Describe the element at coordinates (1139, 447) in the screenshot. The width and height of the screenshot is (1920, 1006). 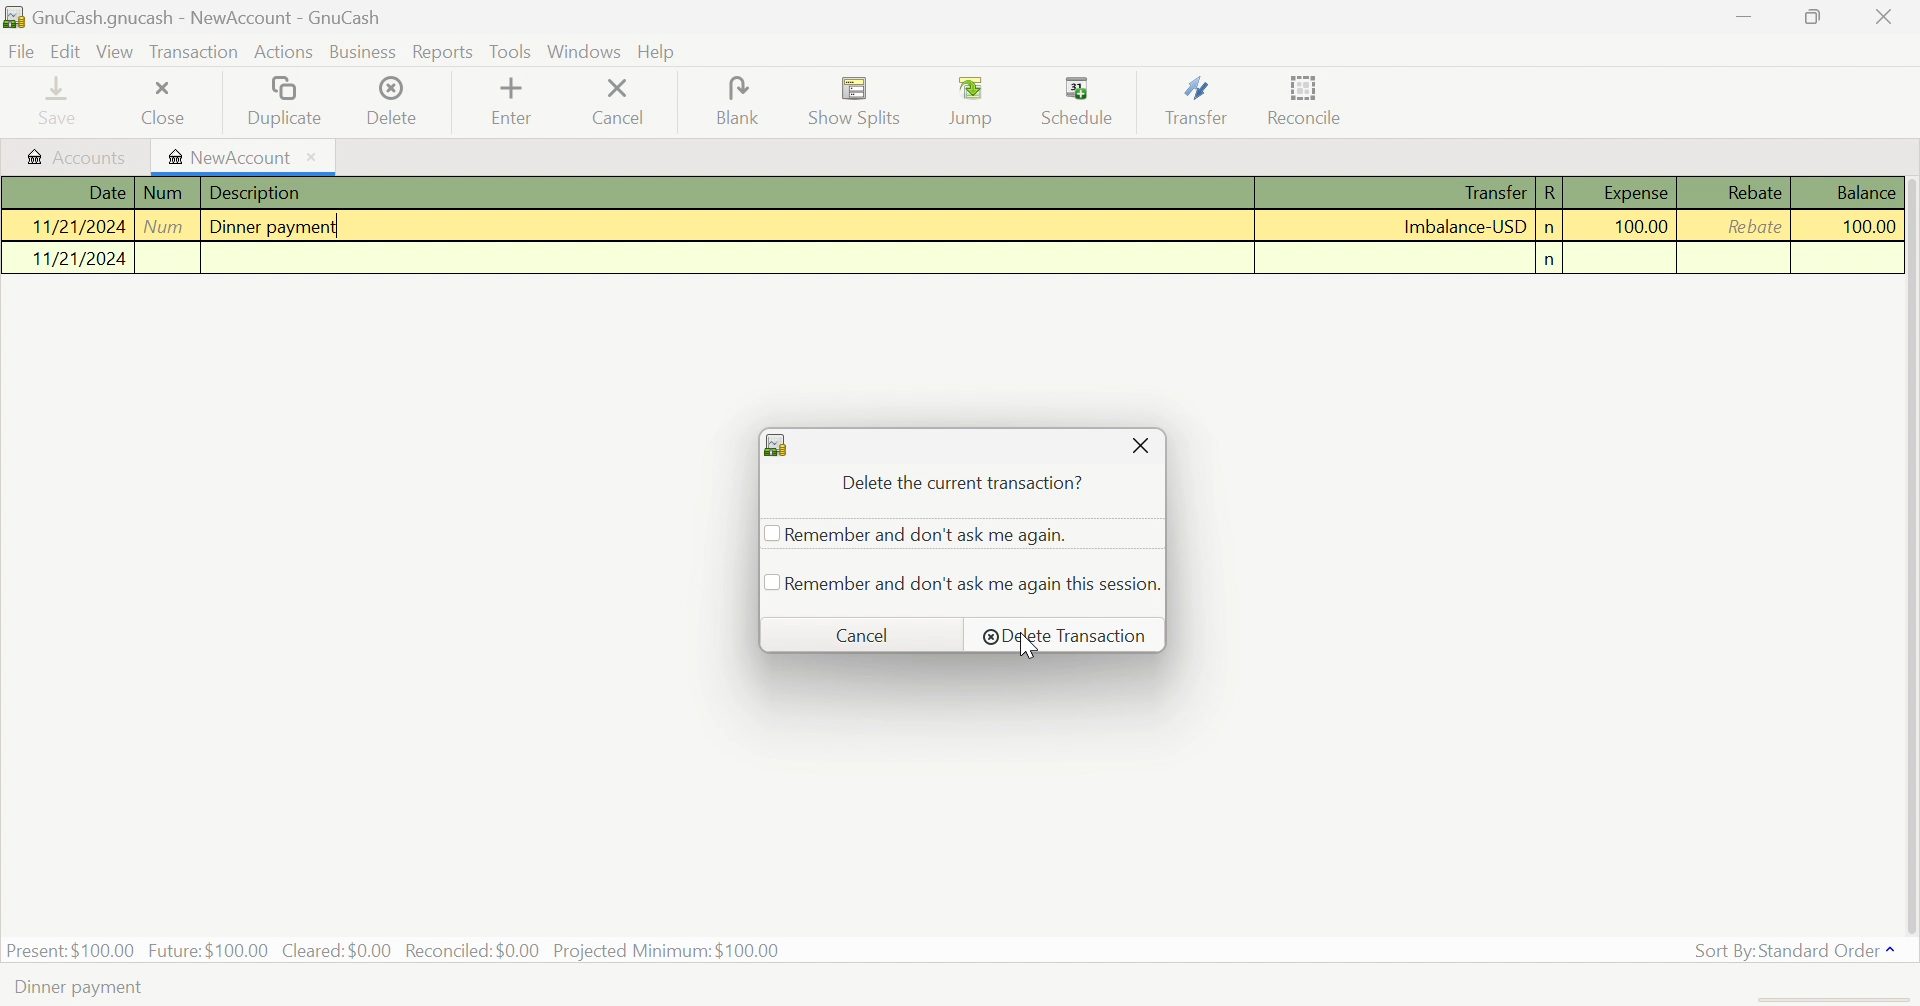
I see `Close` at that location.